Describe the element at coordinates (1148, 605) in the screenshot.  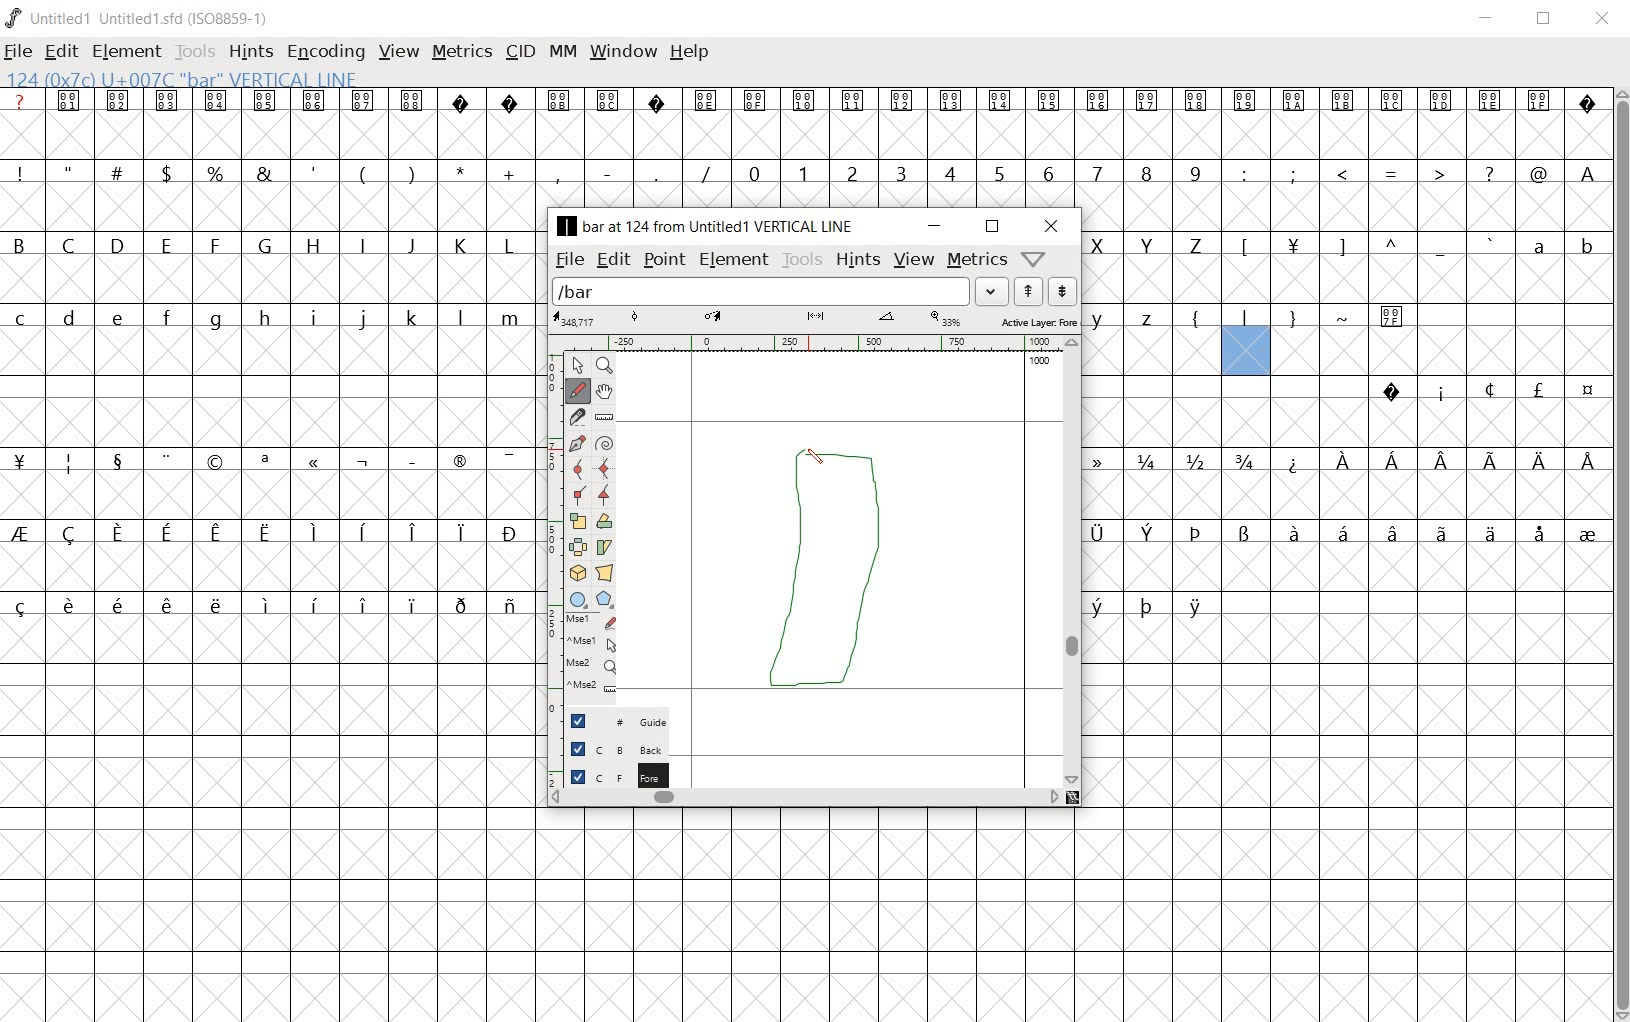
I see `special letters` at that location.